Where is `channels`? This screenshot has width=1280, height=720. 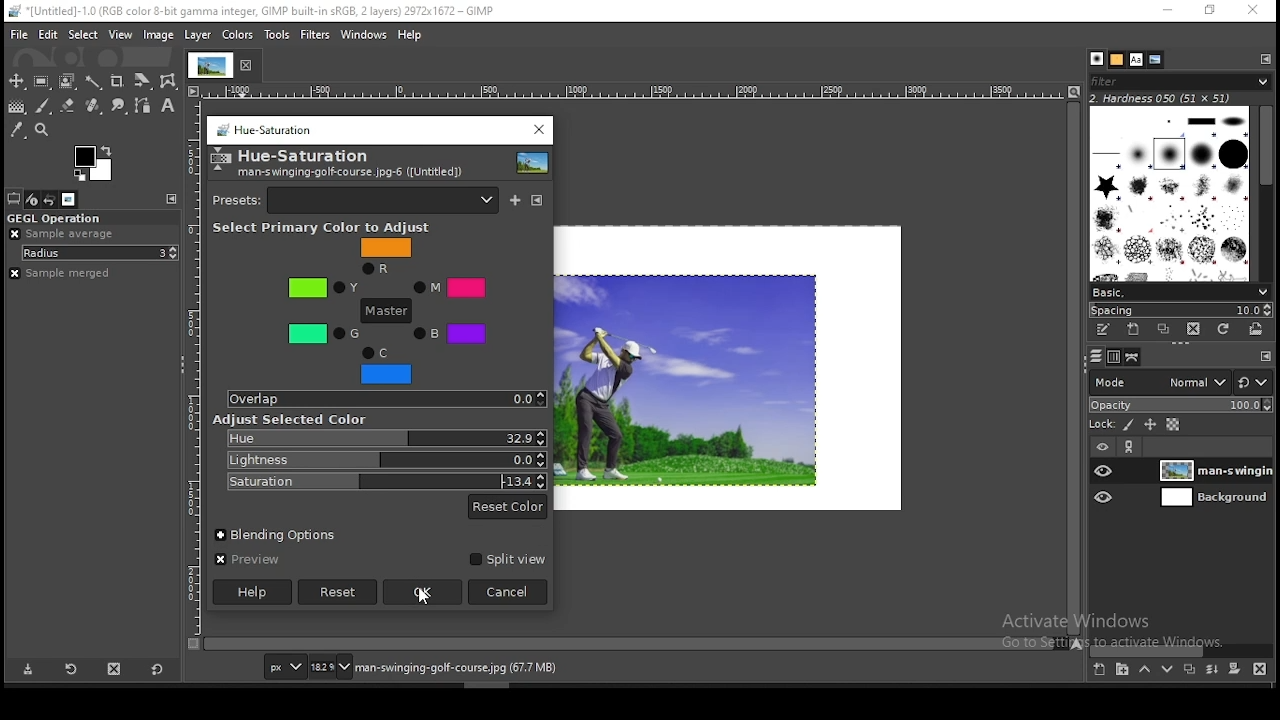 channels is located at coordinates (1113, 359).